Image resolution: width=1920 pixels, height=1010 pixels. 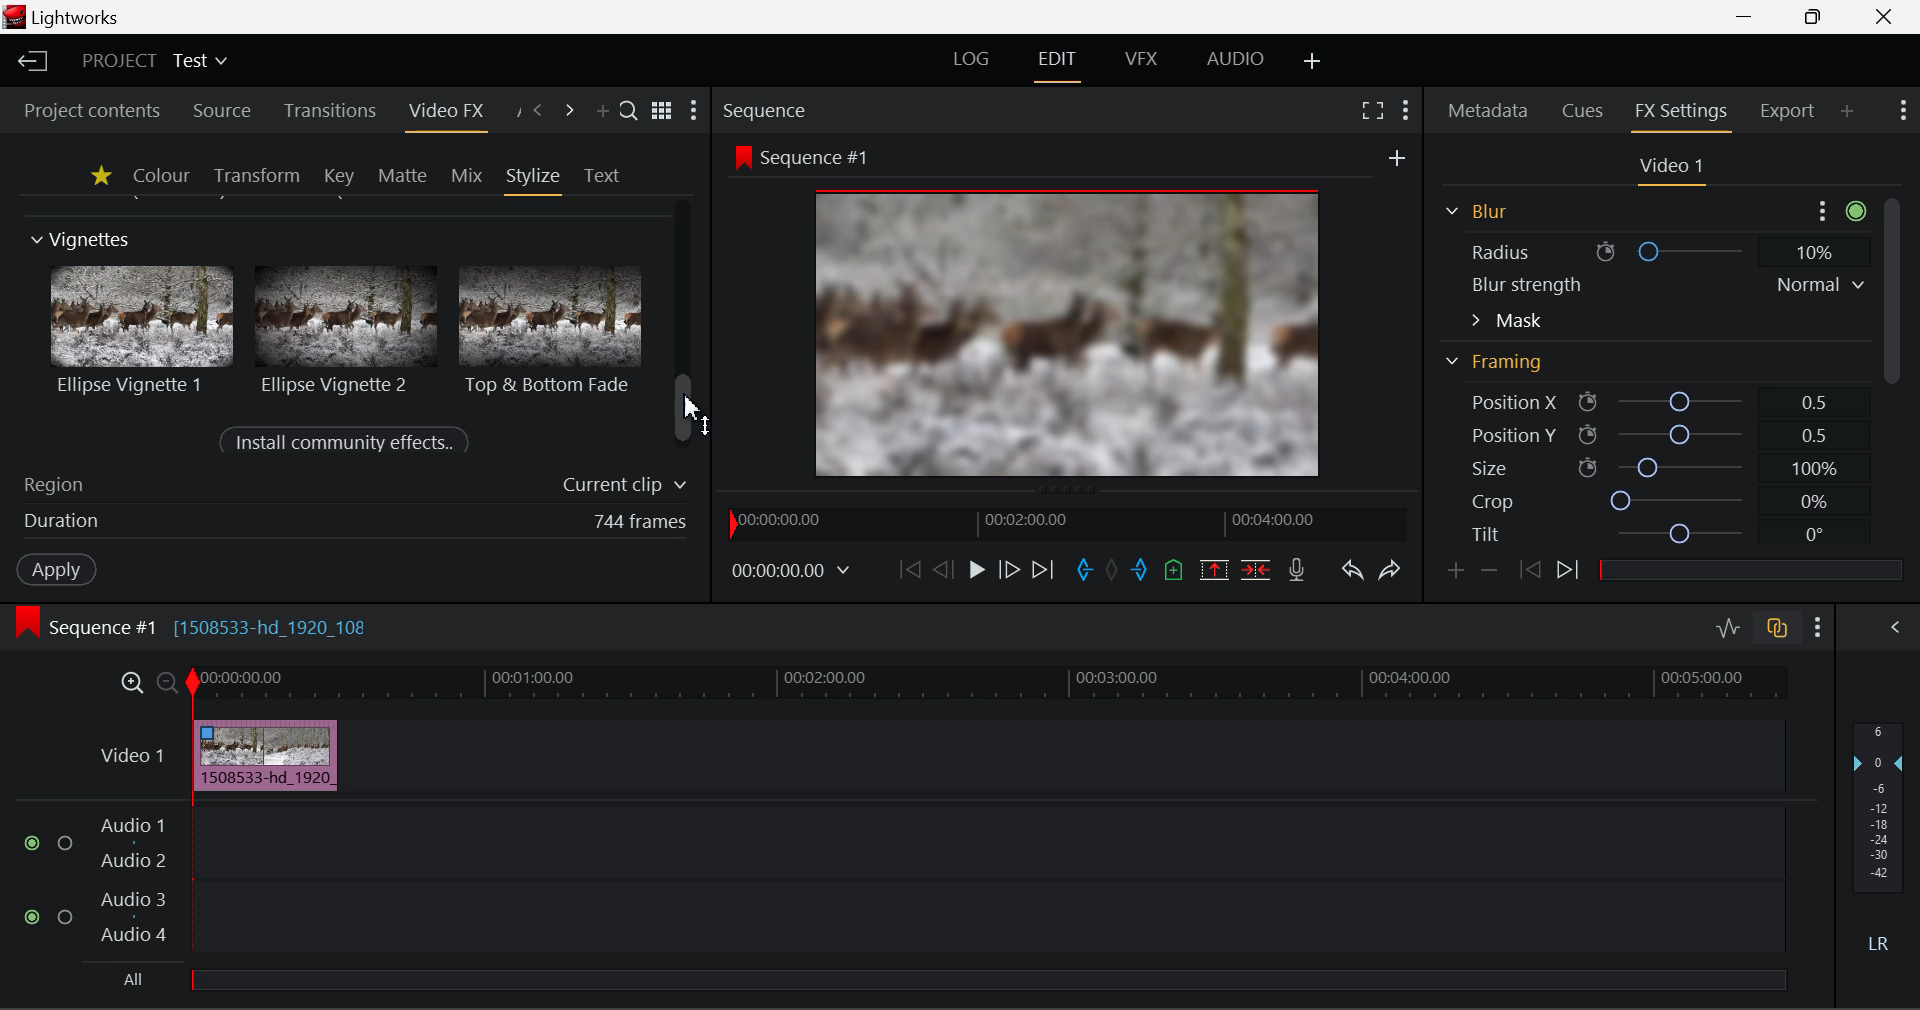 I want to click on Top & Bottom Fade, so click(x=553, y=328).